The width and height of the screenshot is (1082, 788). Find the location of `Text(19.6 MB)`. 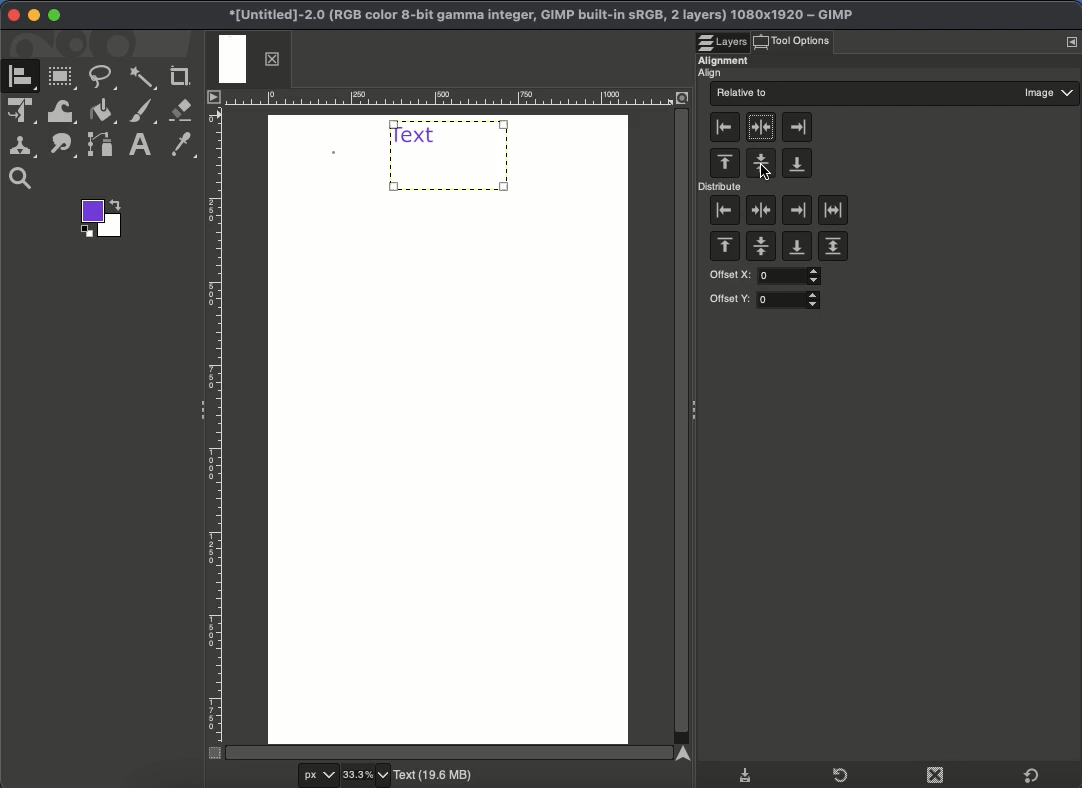

Text(19.6 MB) is located at coordinates (436, 777).